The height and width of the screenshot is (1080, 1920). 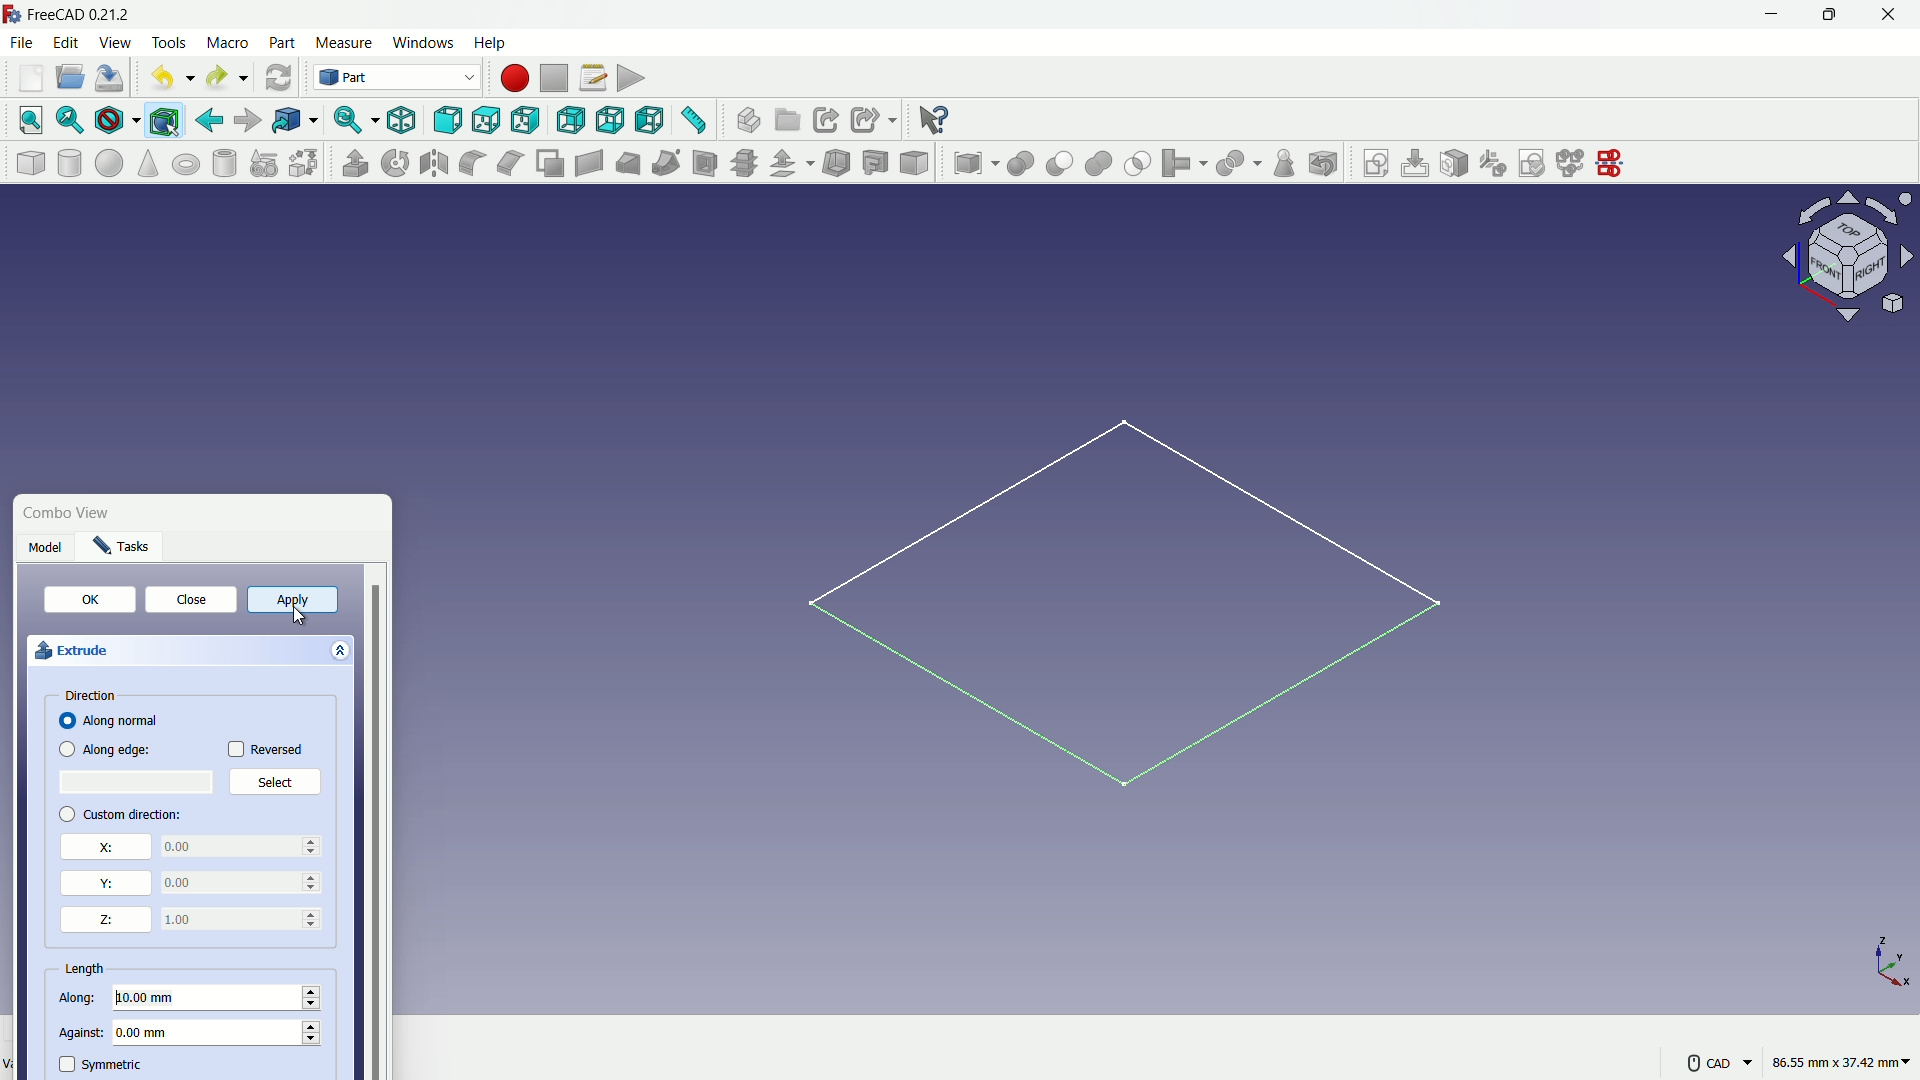 What do you see at coordinates (114, 40) in the screenshot?
I see `view` at bounding box center [114, 40].